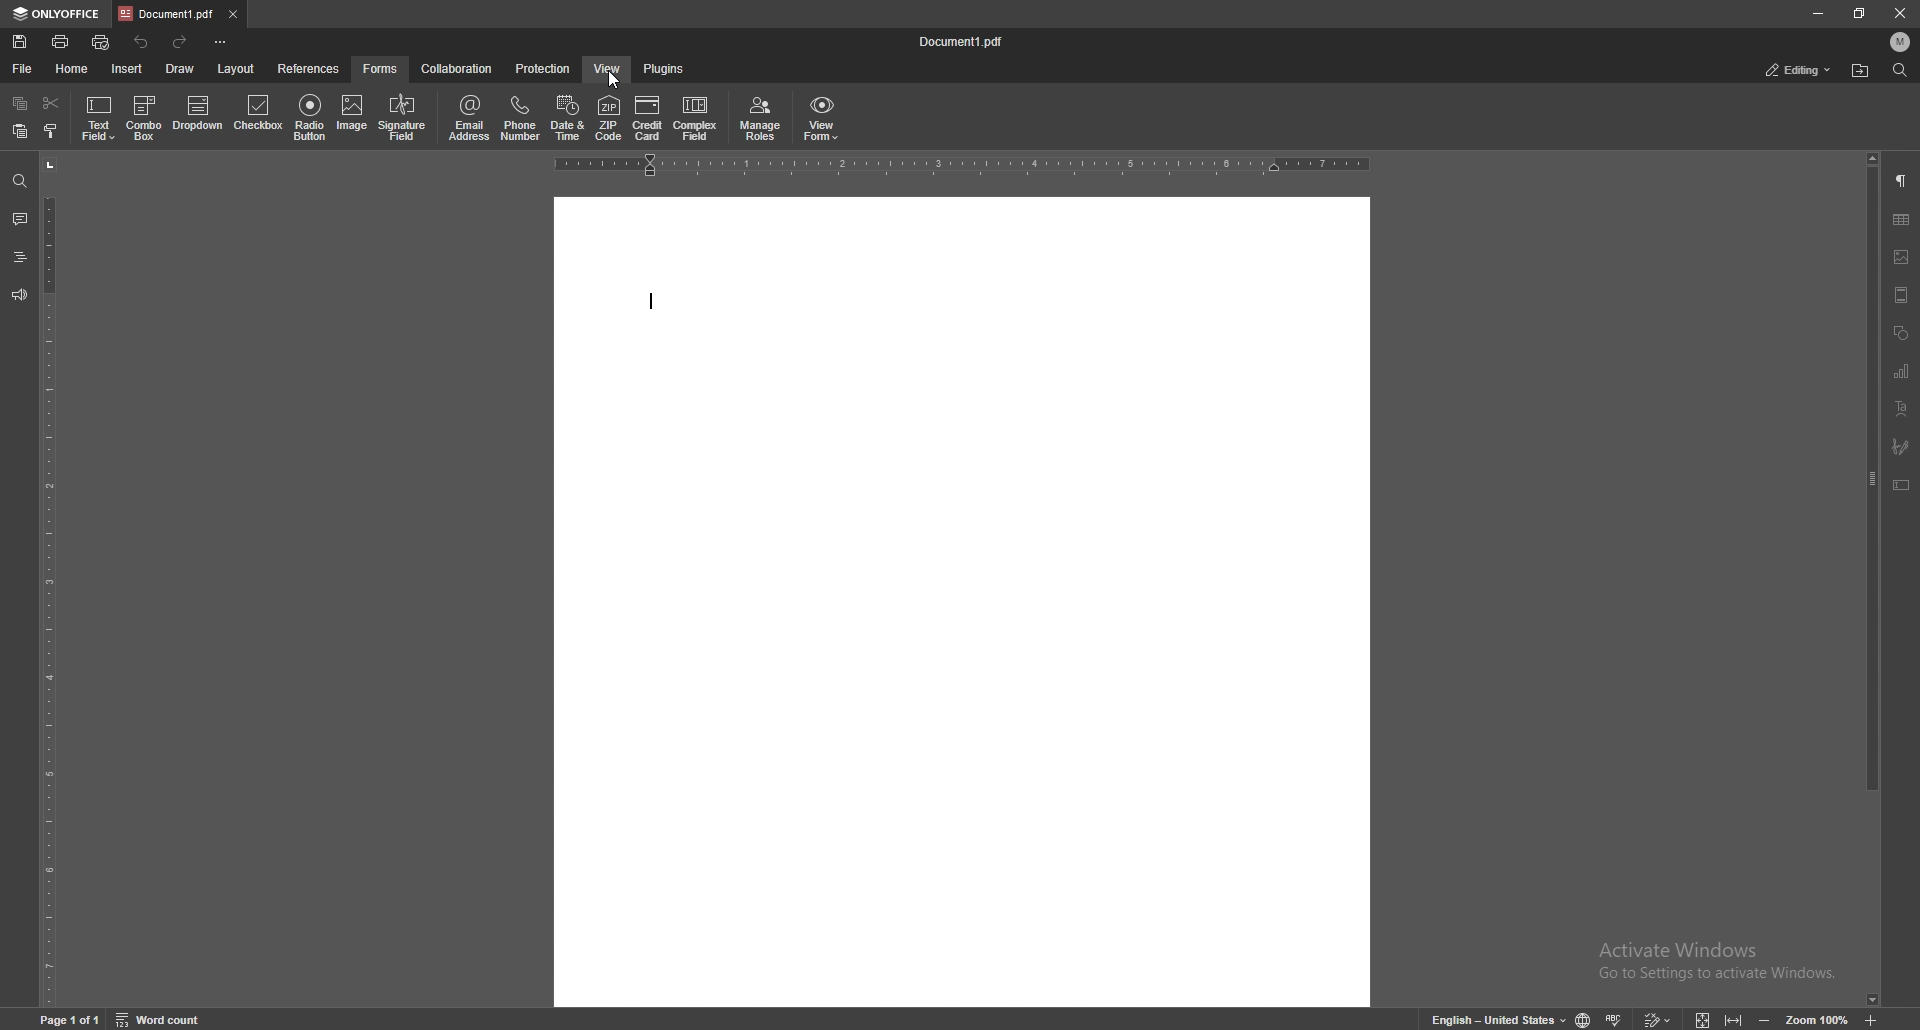 Image resolution: width=1920 pixels, height=1030 pixels. What do you see at coordinates (143, 117) in the screenshot?
I see `combo box` at bounding box center [143, 117].